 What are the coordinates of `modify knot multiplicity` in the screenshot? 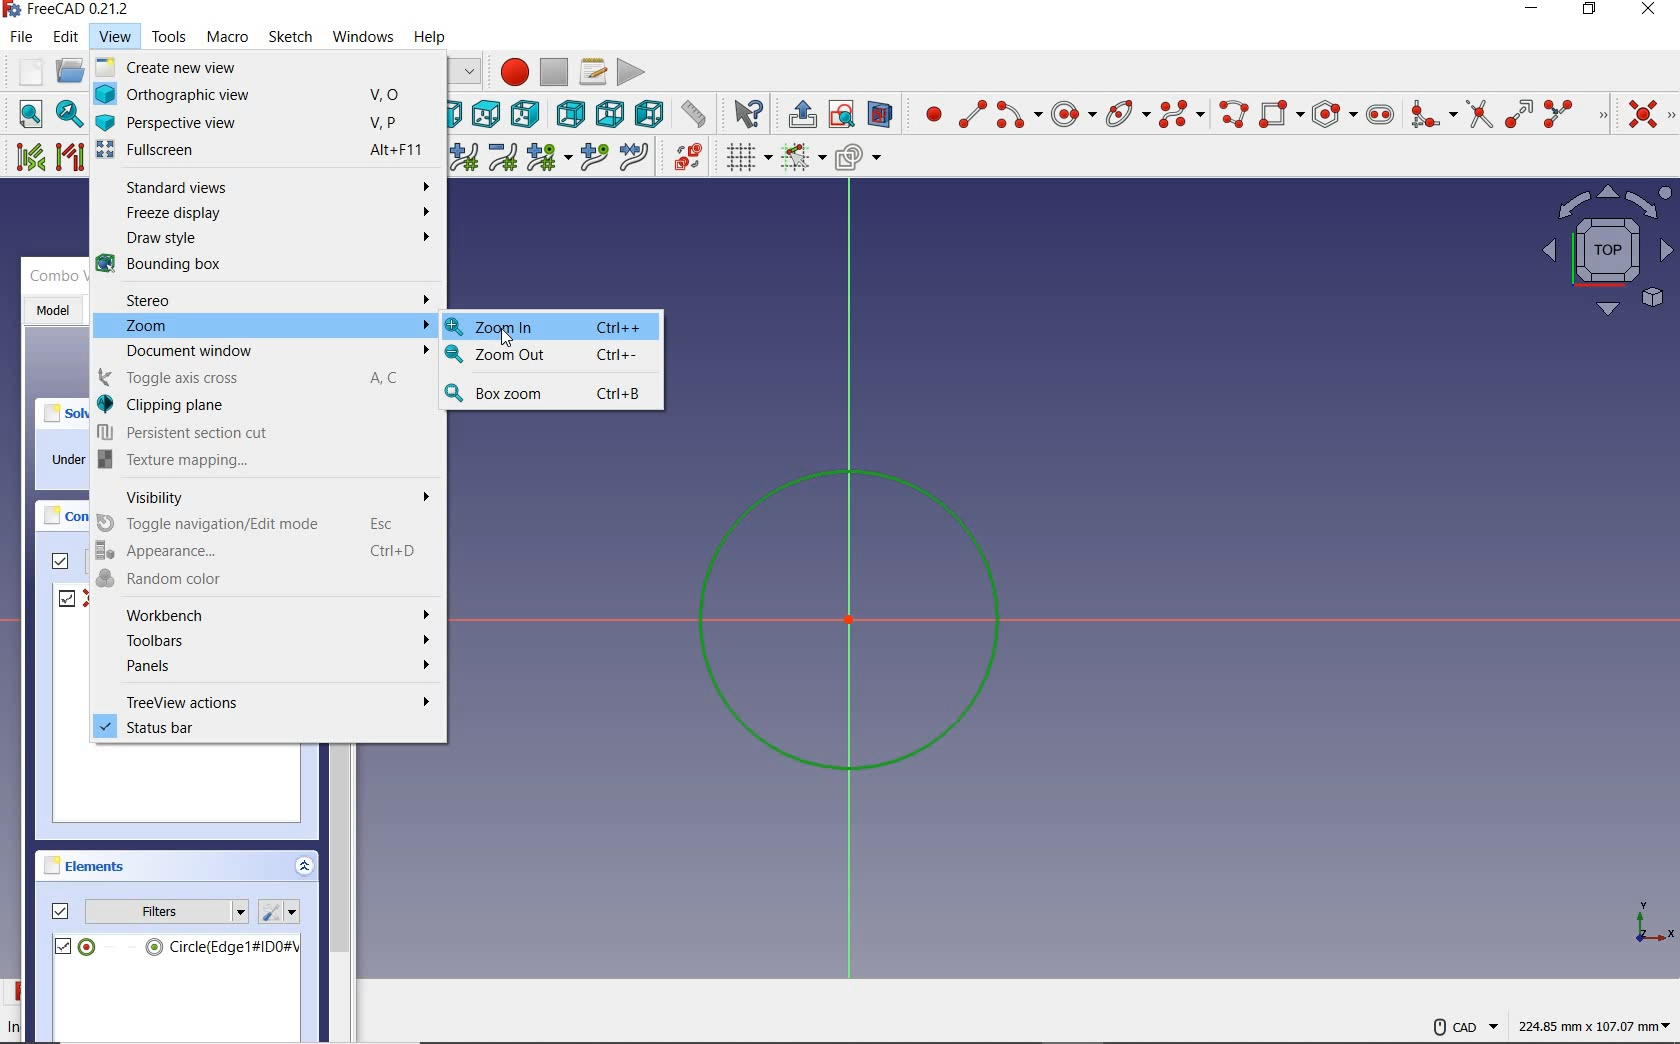 It's located at (547, 157).